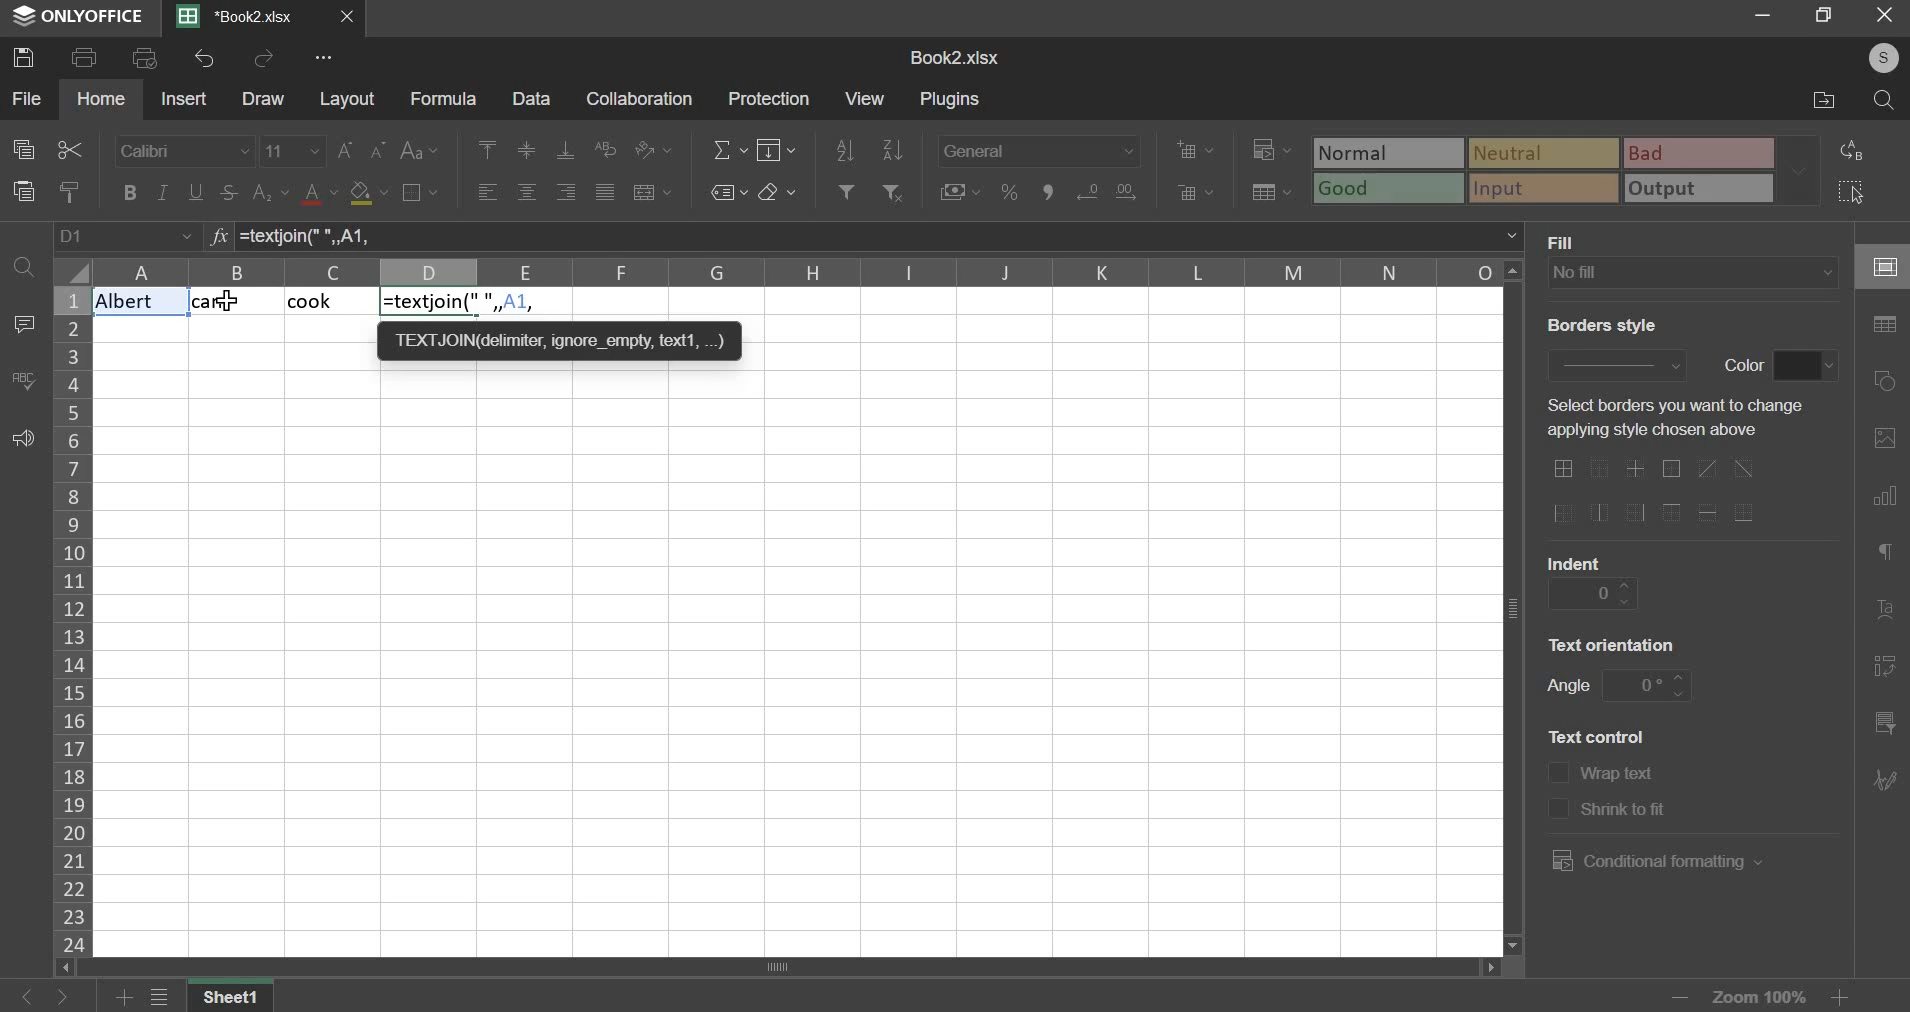  What do you see at coordinates (952, 100) in the screenshot?
I see `plugins` at bounding box center [952, 100].